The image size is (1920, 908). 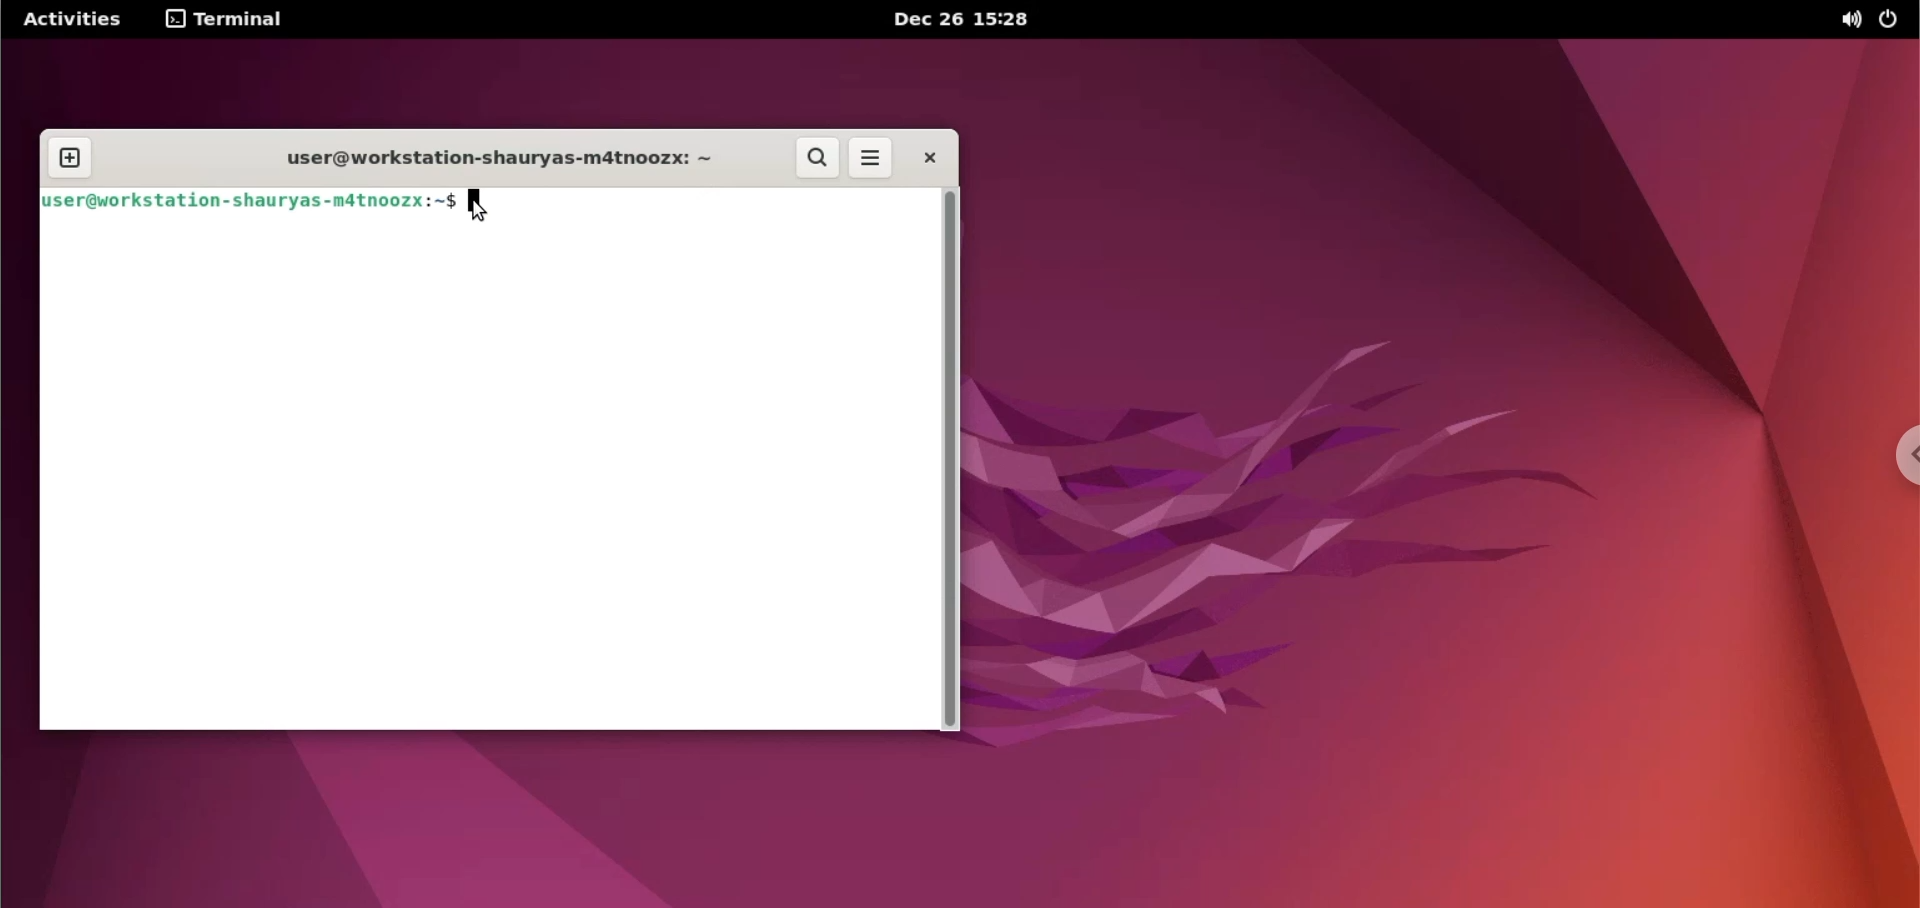 I want to click on chrome options, so click(x=1897, y=455).